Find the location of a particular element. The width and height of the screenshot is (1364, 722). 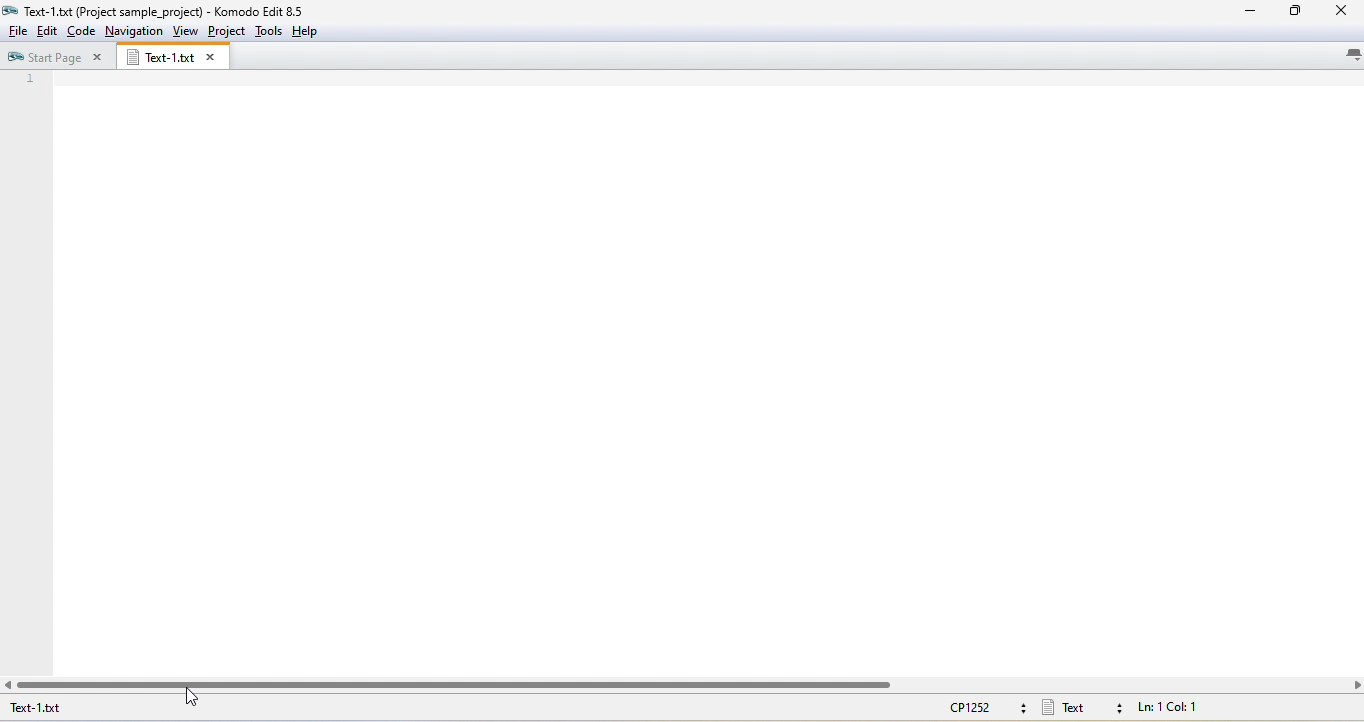

cursor is located at coordinates (192, 700).